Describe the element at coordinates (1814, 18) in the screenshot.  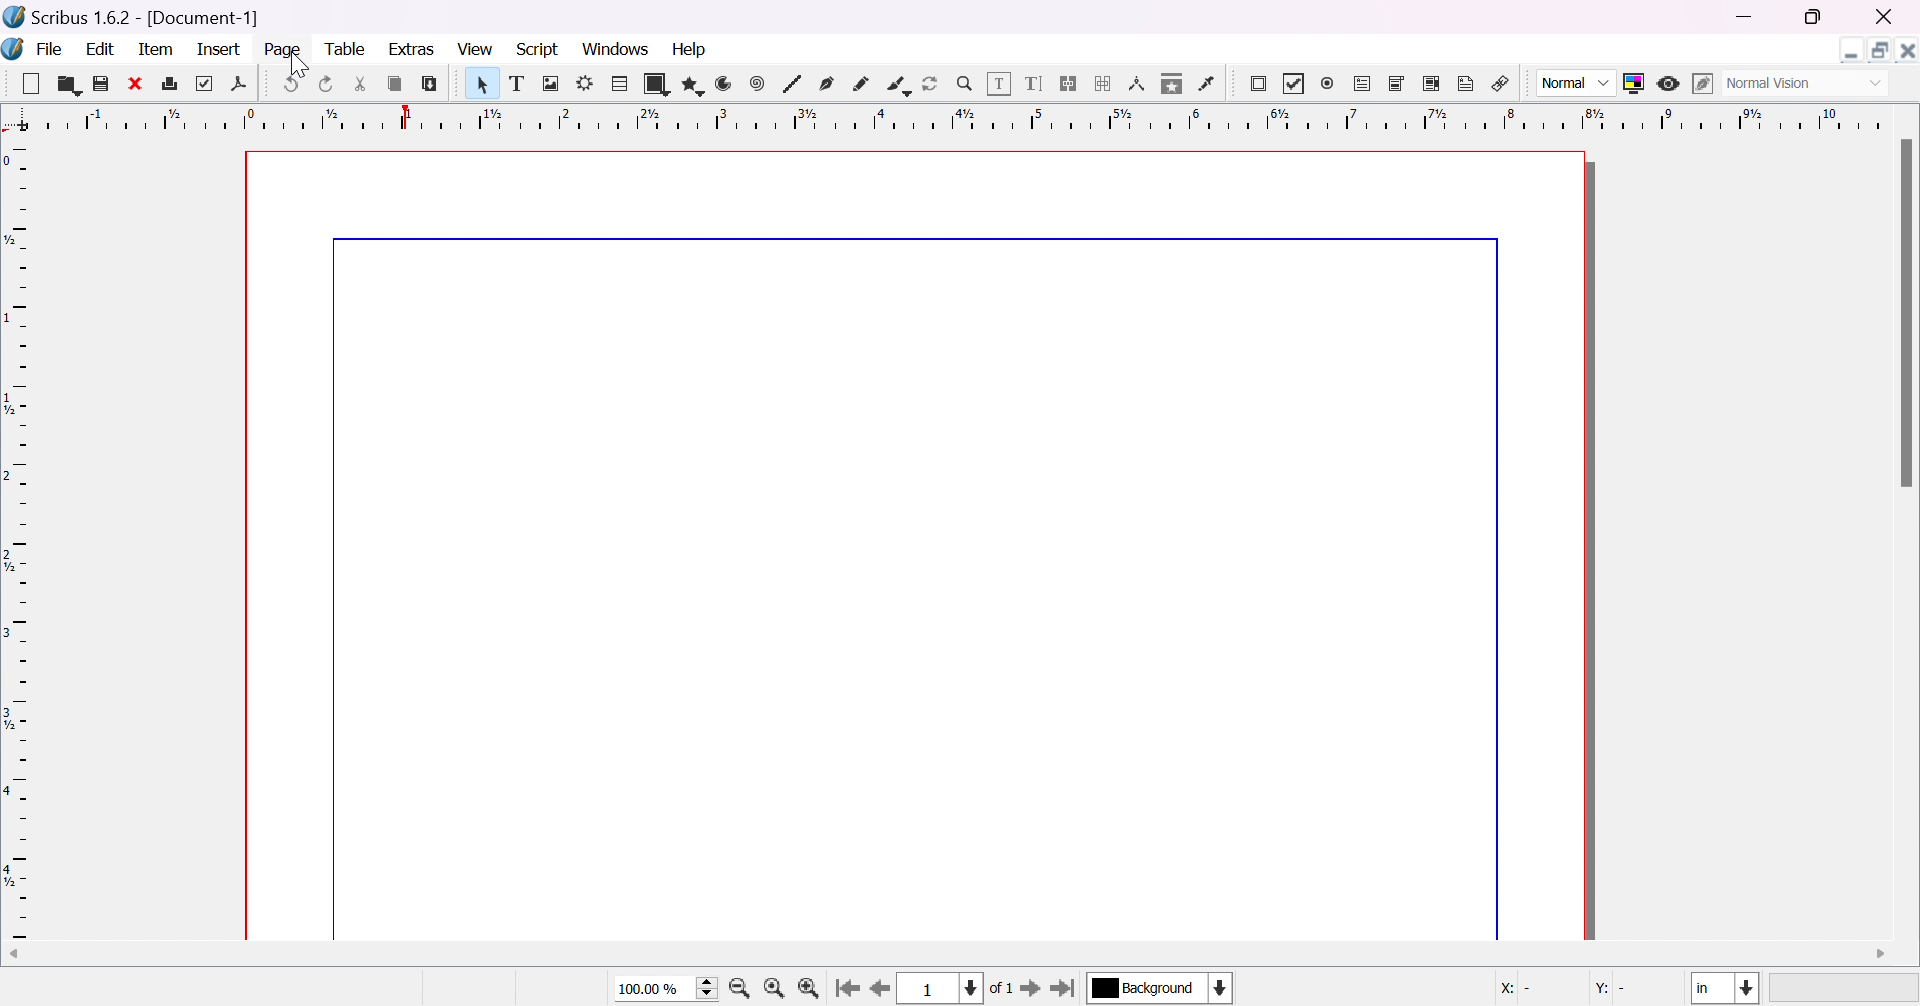
I see `restore down` at that location.